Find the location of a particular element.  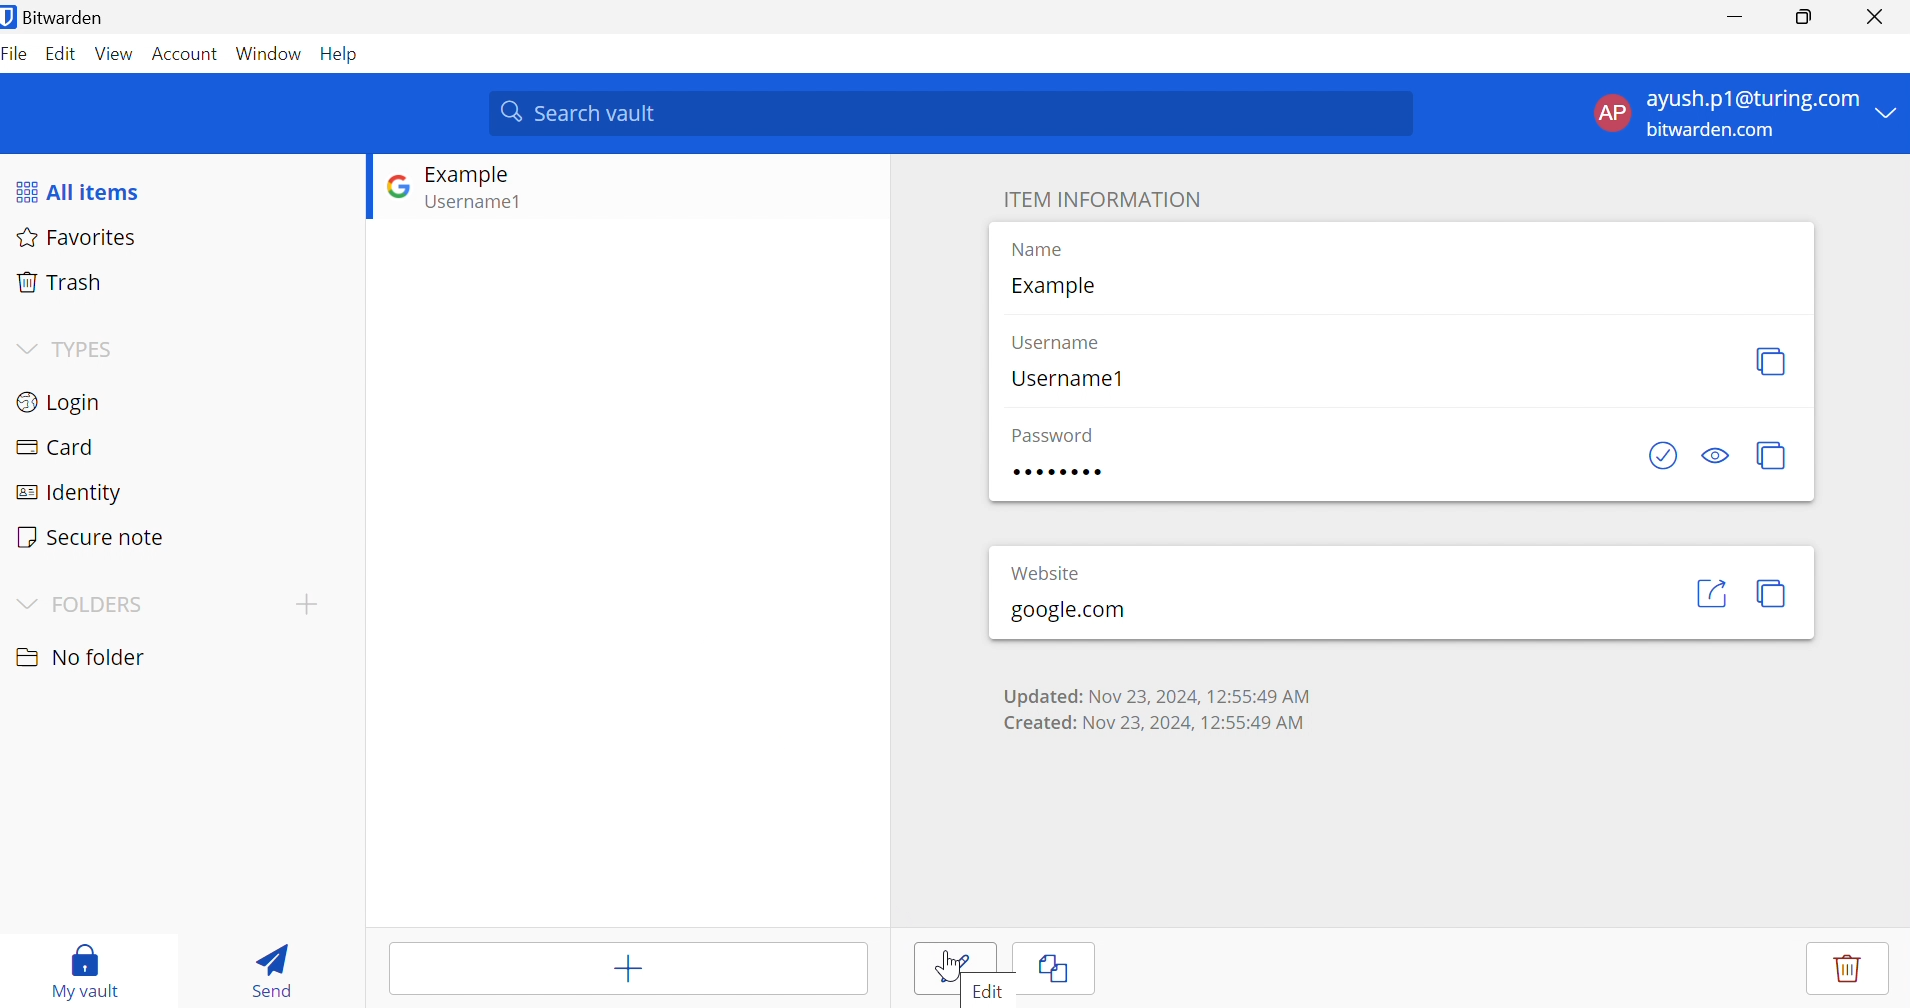

Drop Down is located at coordinates (25, 345).